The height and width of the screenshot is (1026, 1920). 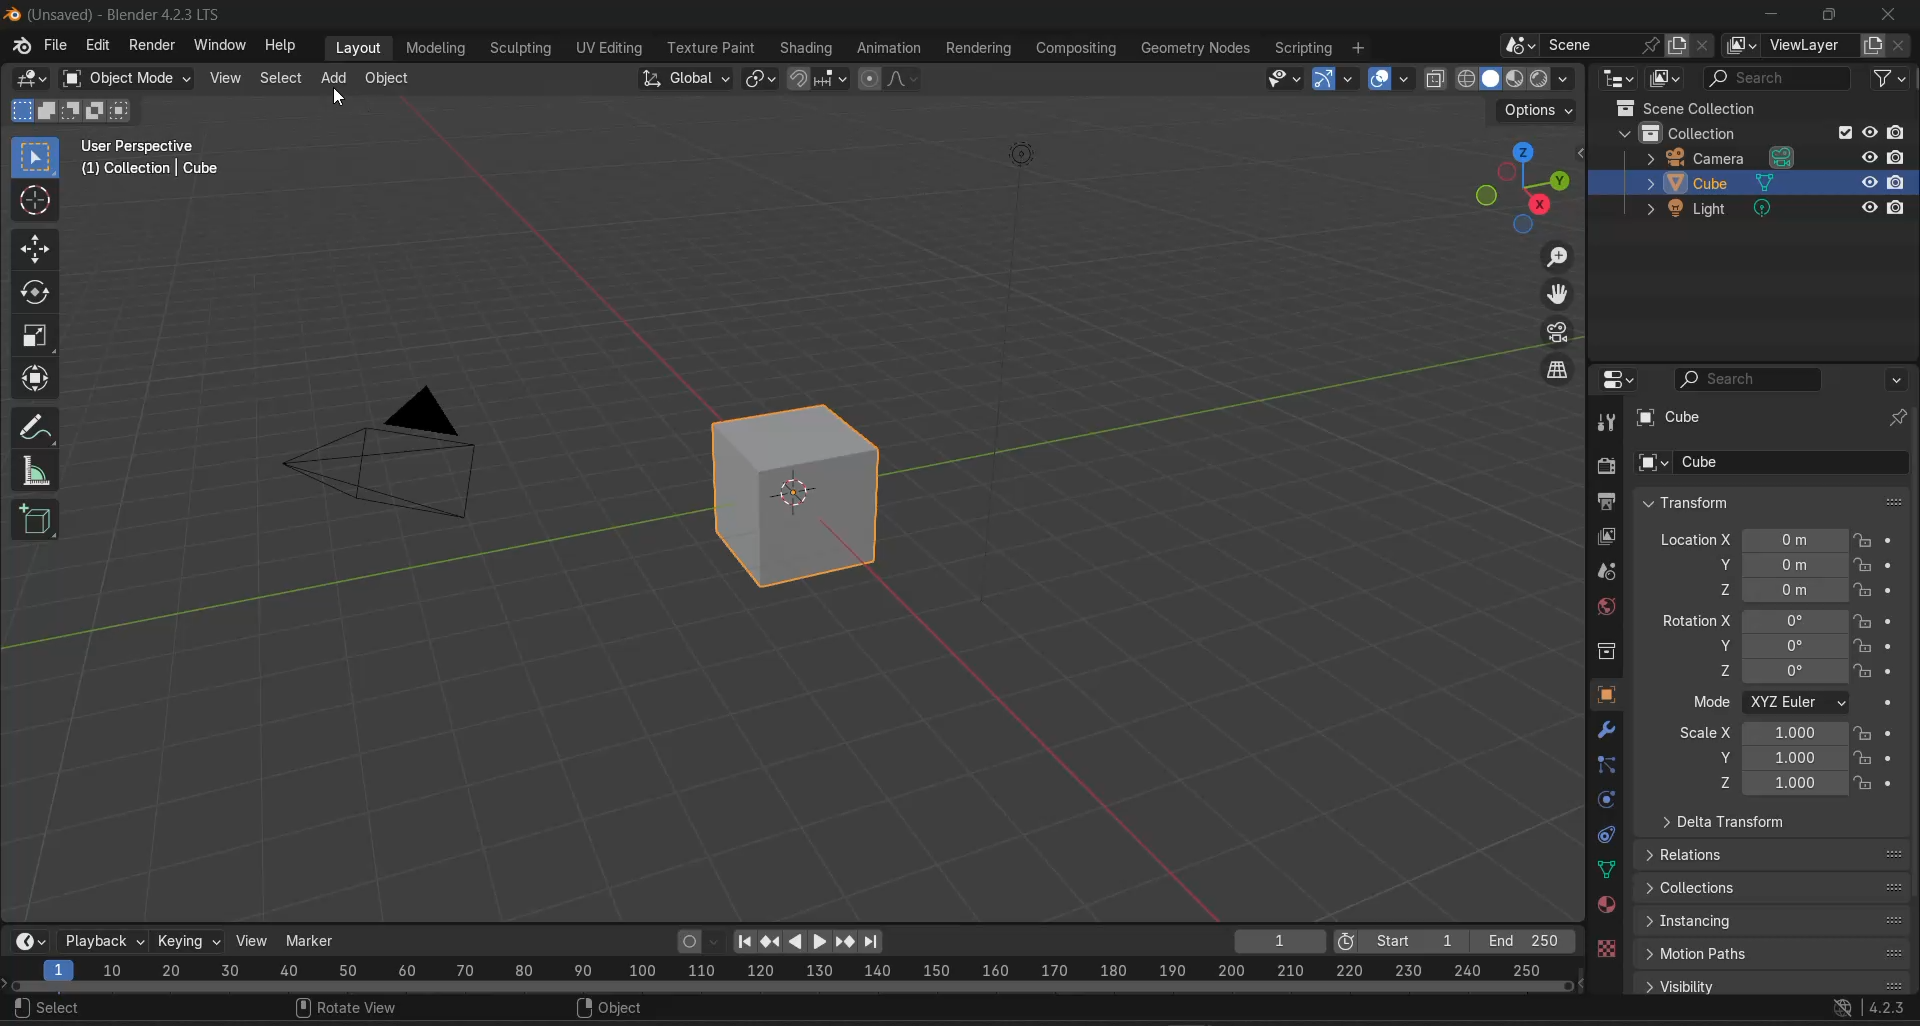 I want to click on animate property, so click(x=1892, y=784).